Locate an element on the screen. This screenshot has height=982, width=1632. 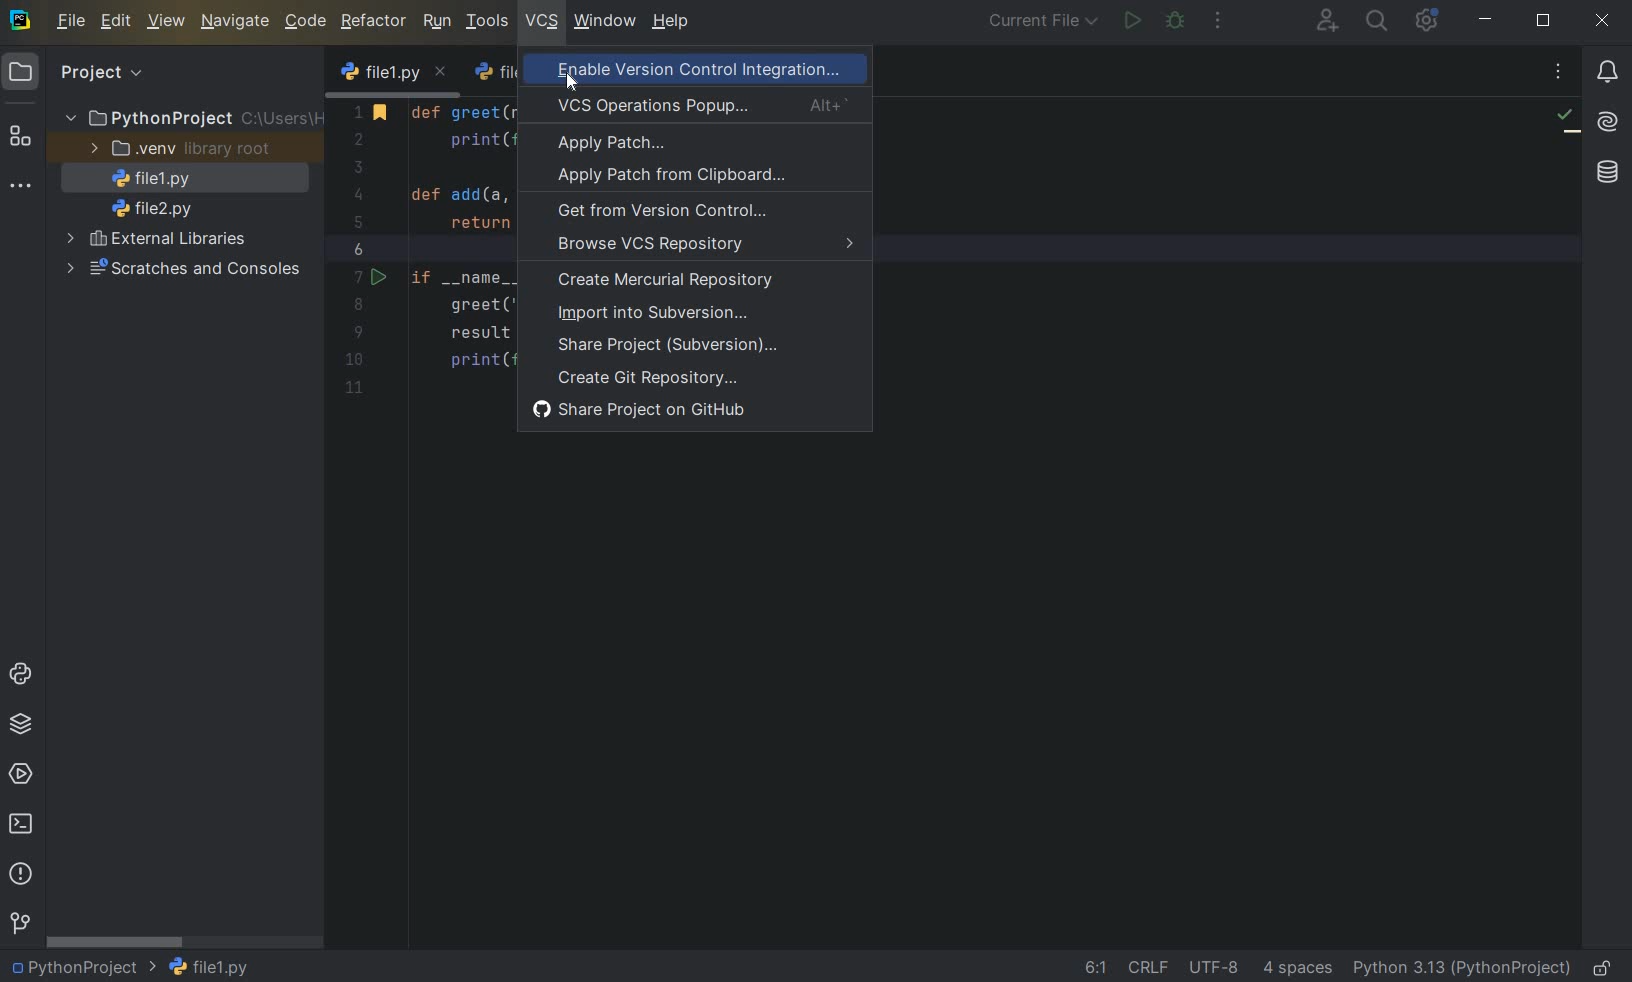
debug is located at coordinates (1176, 22).